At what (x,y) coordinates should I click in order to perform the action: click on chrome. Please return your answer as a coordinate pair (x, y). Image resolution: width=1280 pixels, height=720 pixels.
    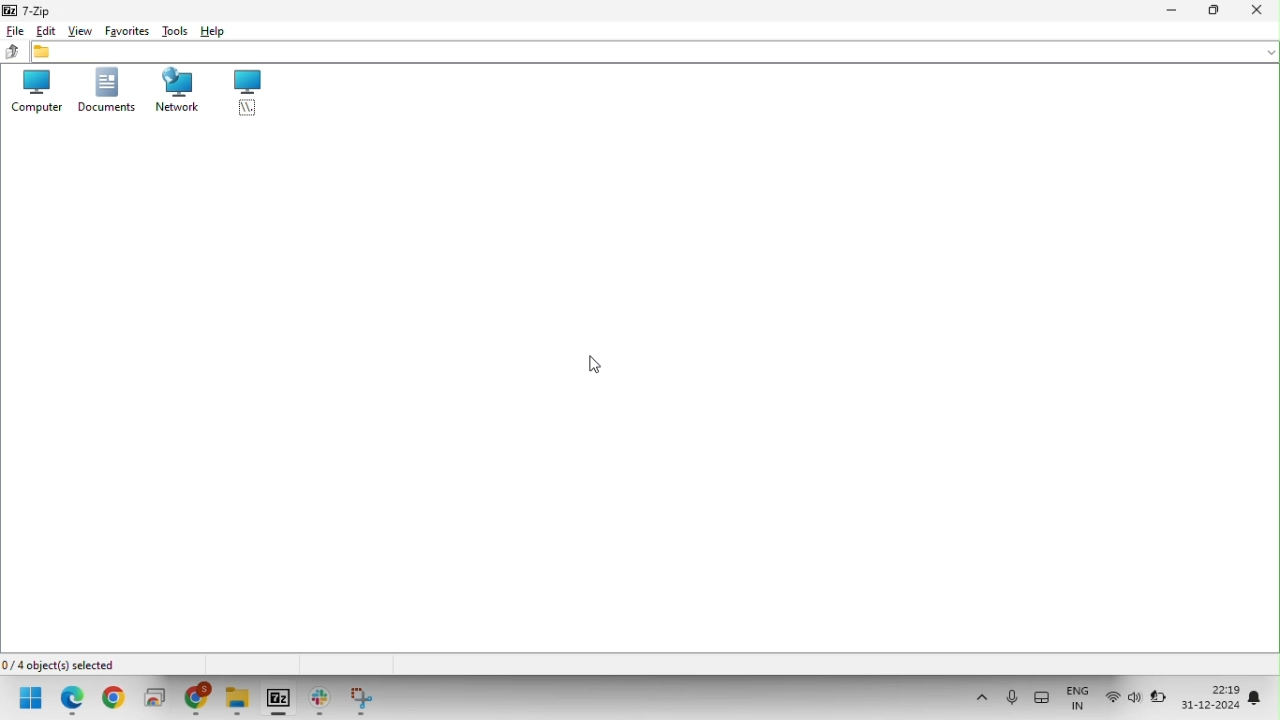
    Looking at the image, I should click on (112, 701).